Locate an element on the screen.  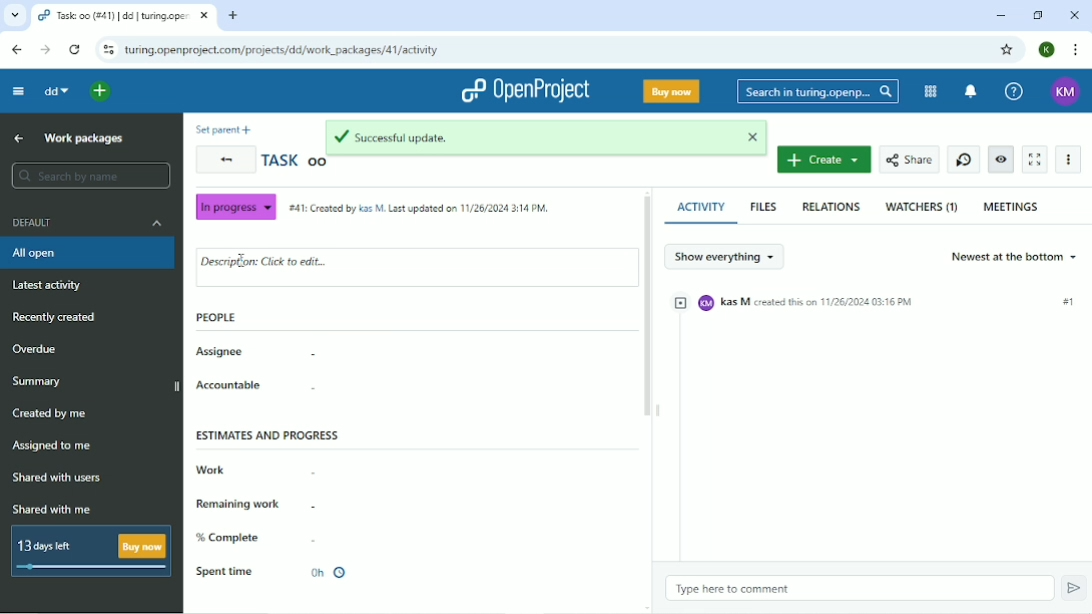
Back is located at coordinates (224, 160).